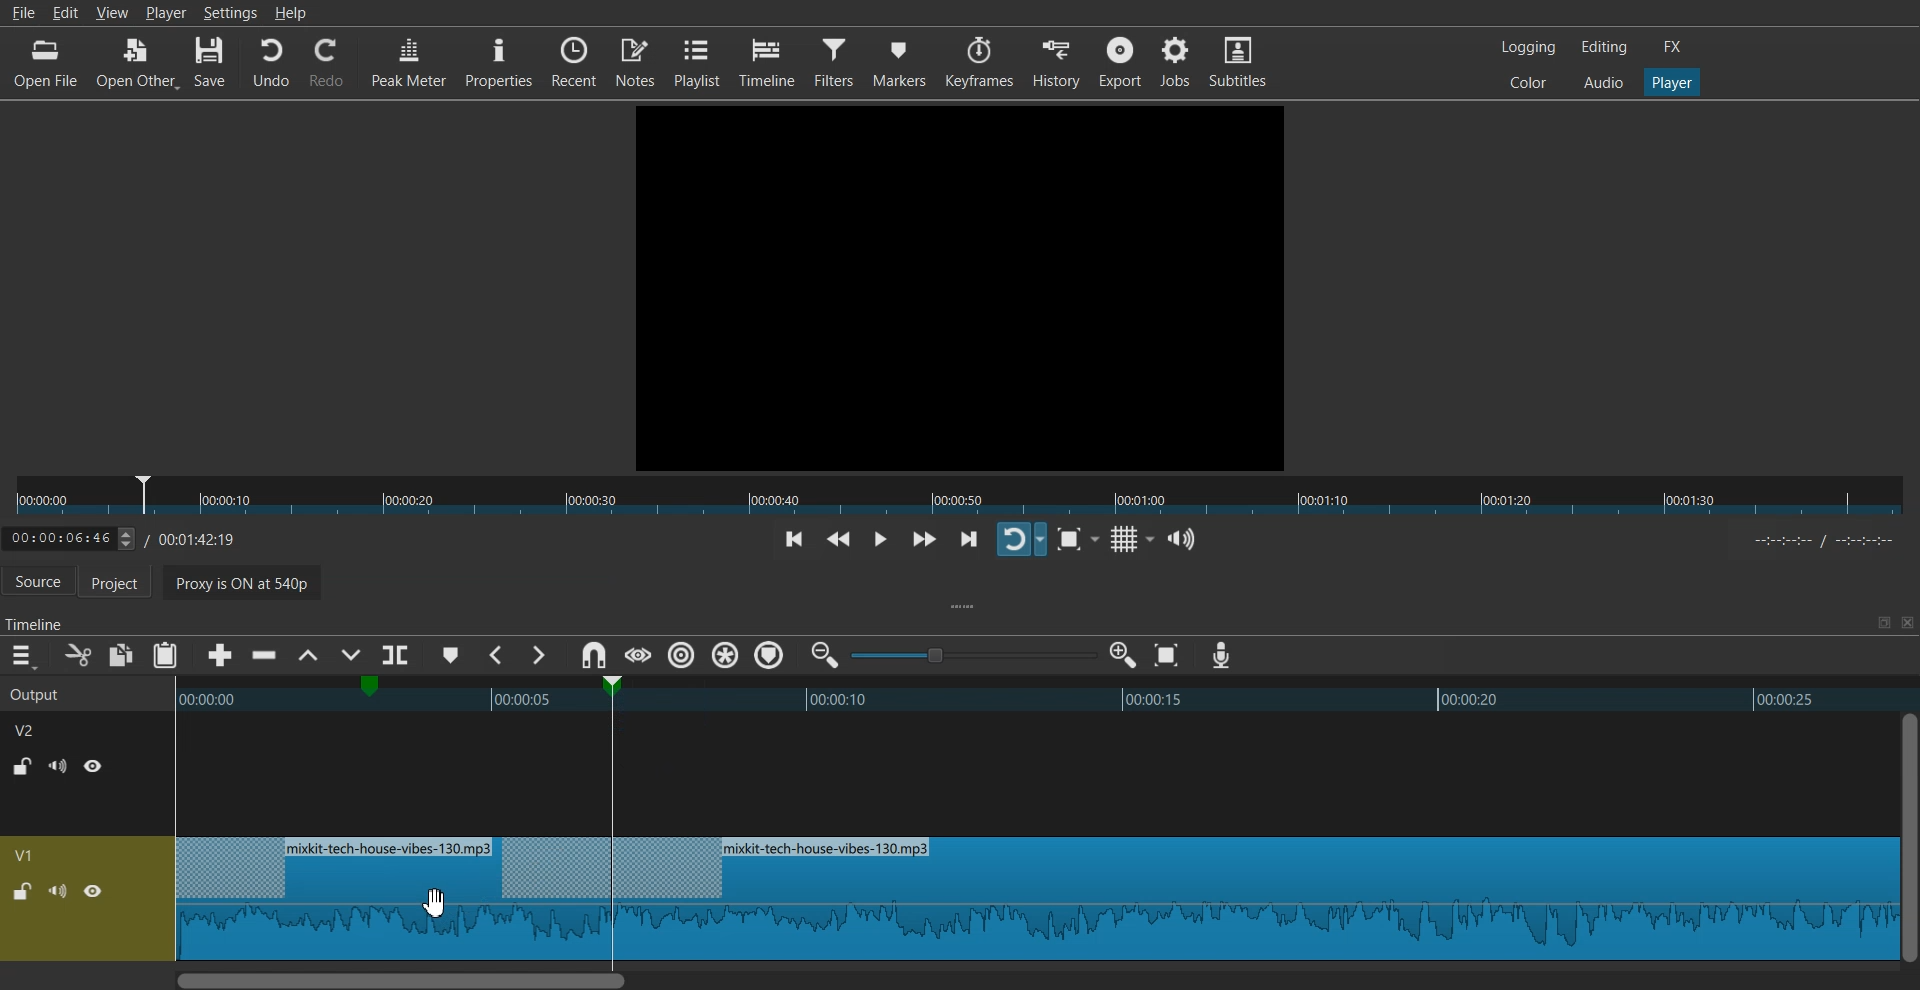  I want to click on Mute, so click(58, 766).